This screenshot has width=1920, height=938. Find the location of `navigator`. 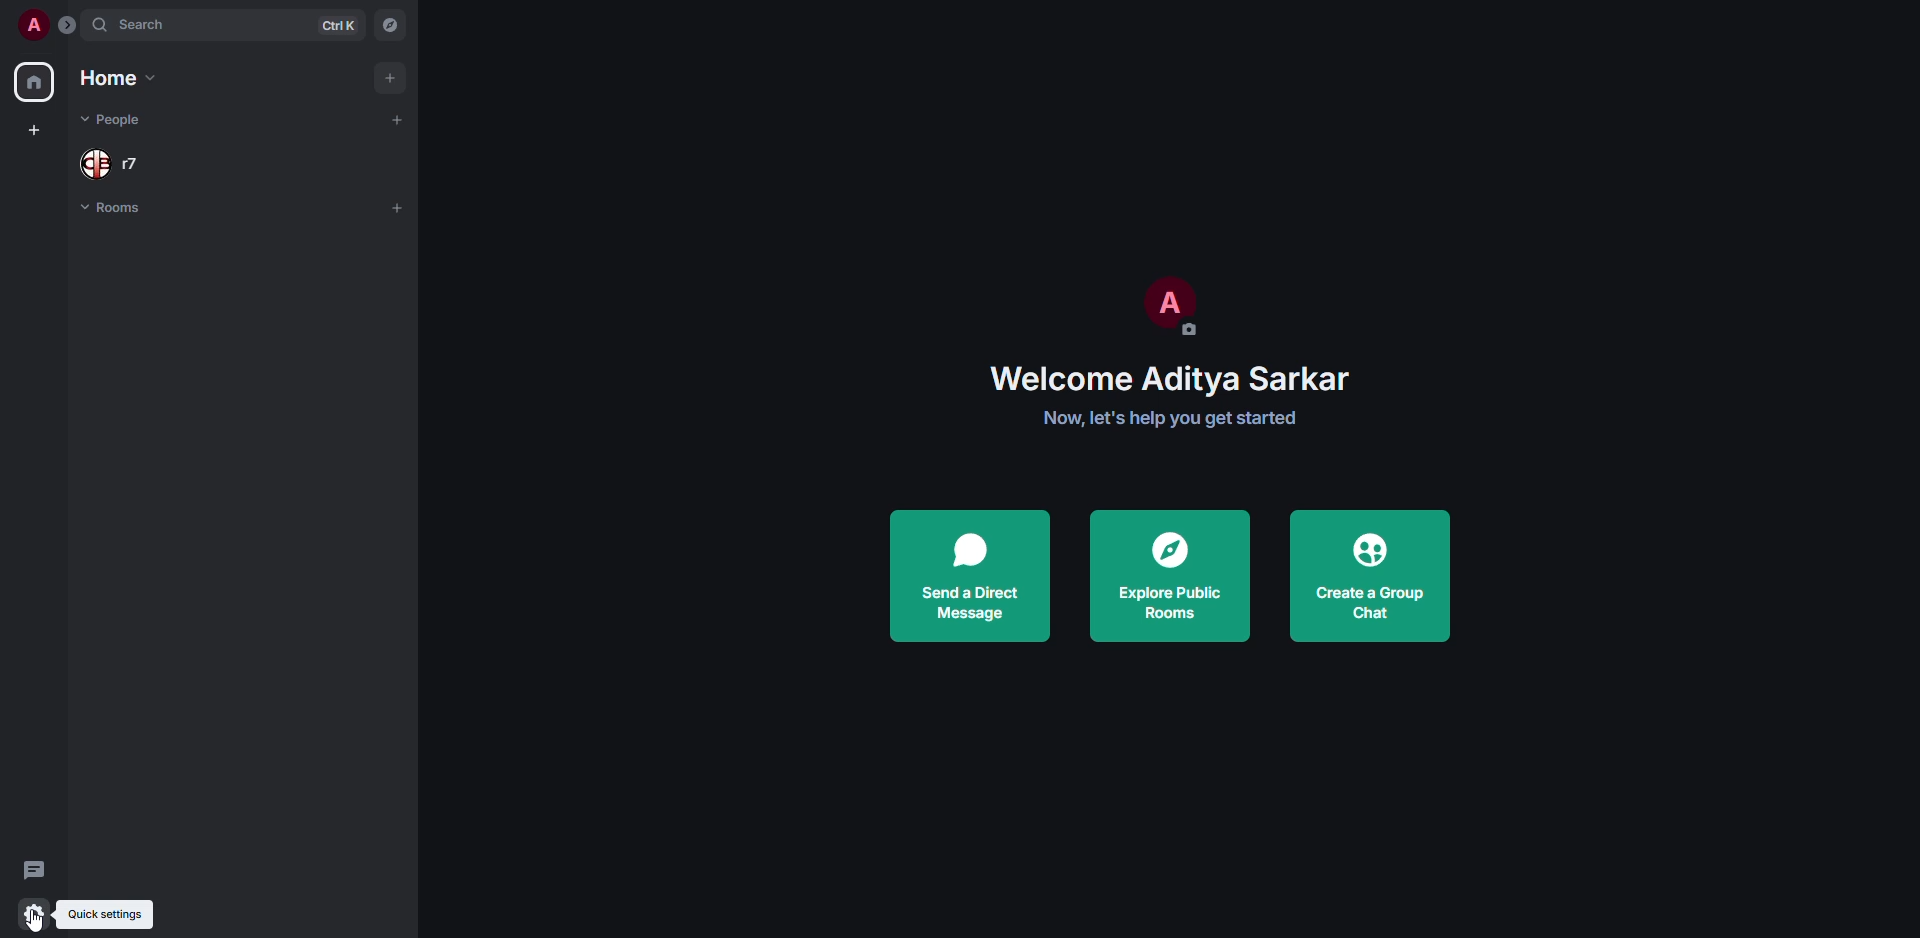

navigator is located at coordinates (393, 25).